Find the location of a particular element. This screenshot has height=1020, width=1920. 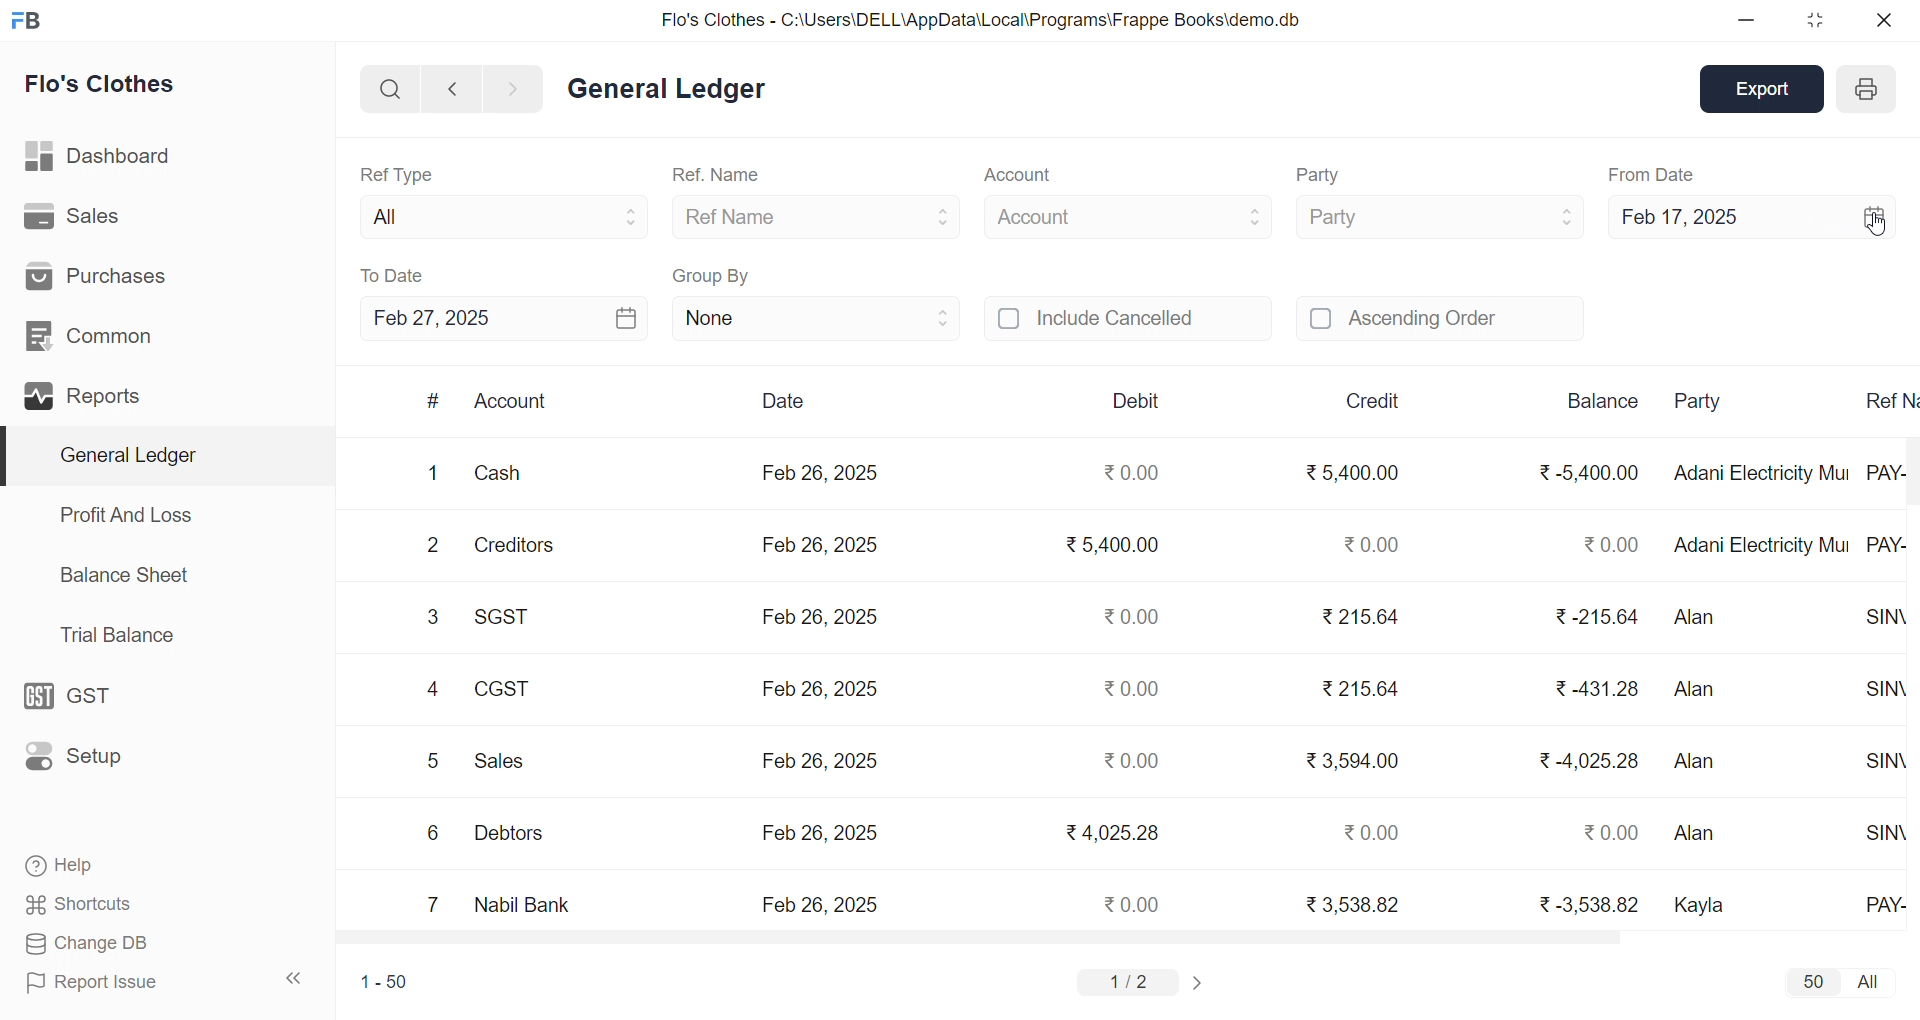

Feb 26, 2025 is located at coordinates (817, 832).